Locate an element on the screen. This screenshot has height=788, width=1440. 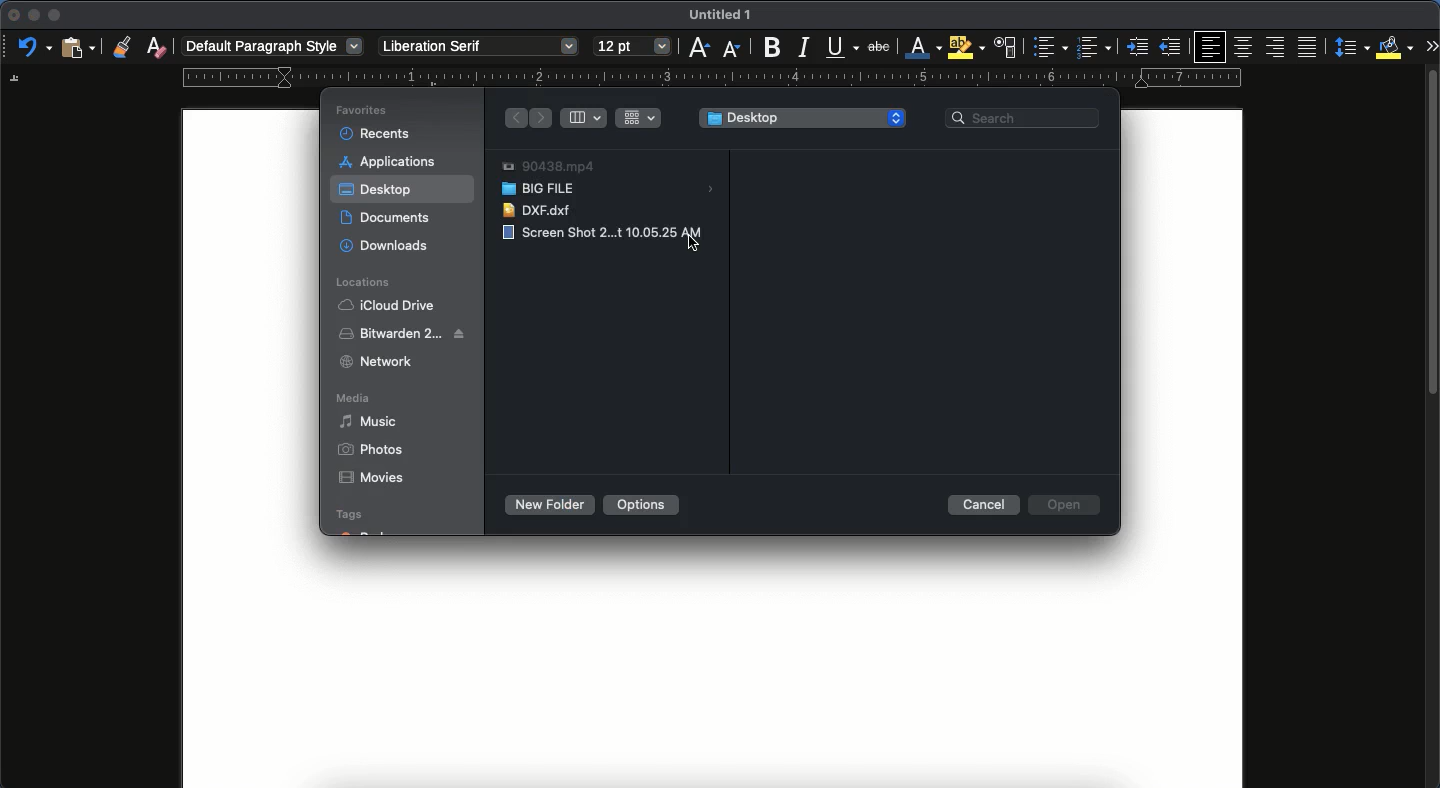
tags is located at coordinates (363, 522).